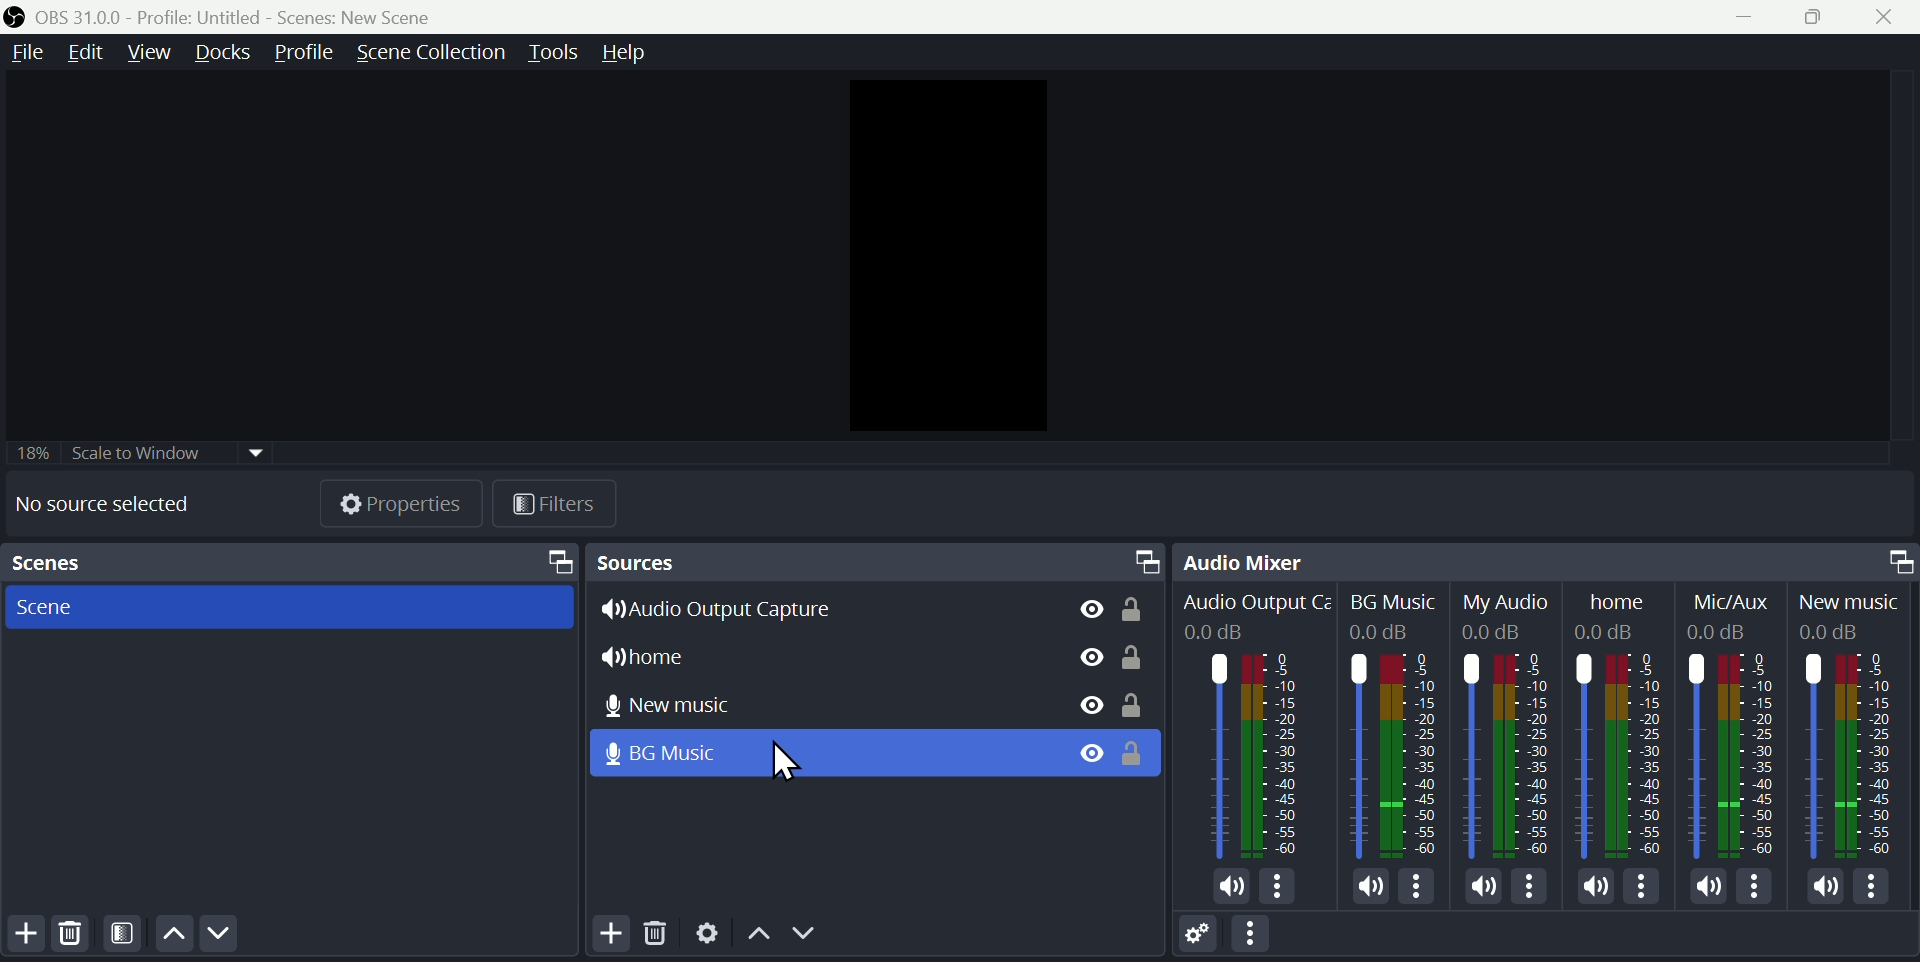  I want to click on 18%, so click(29, 447).